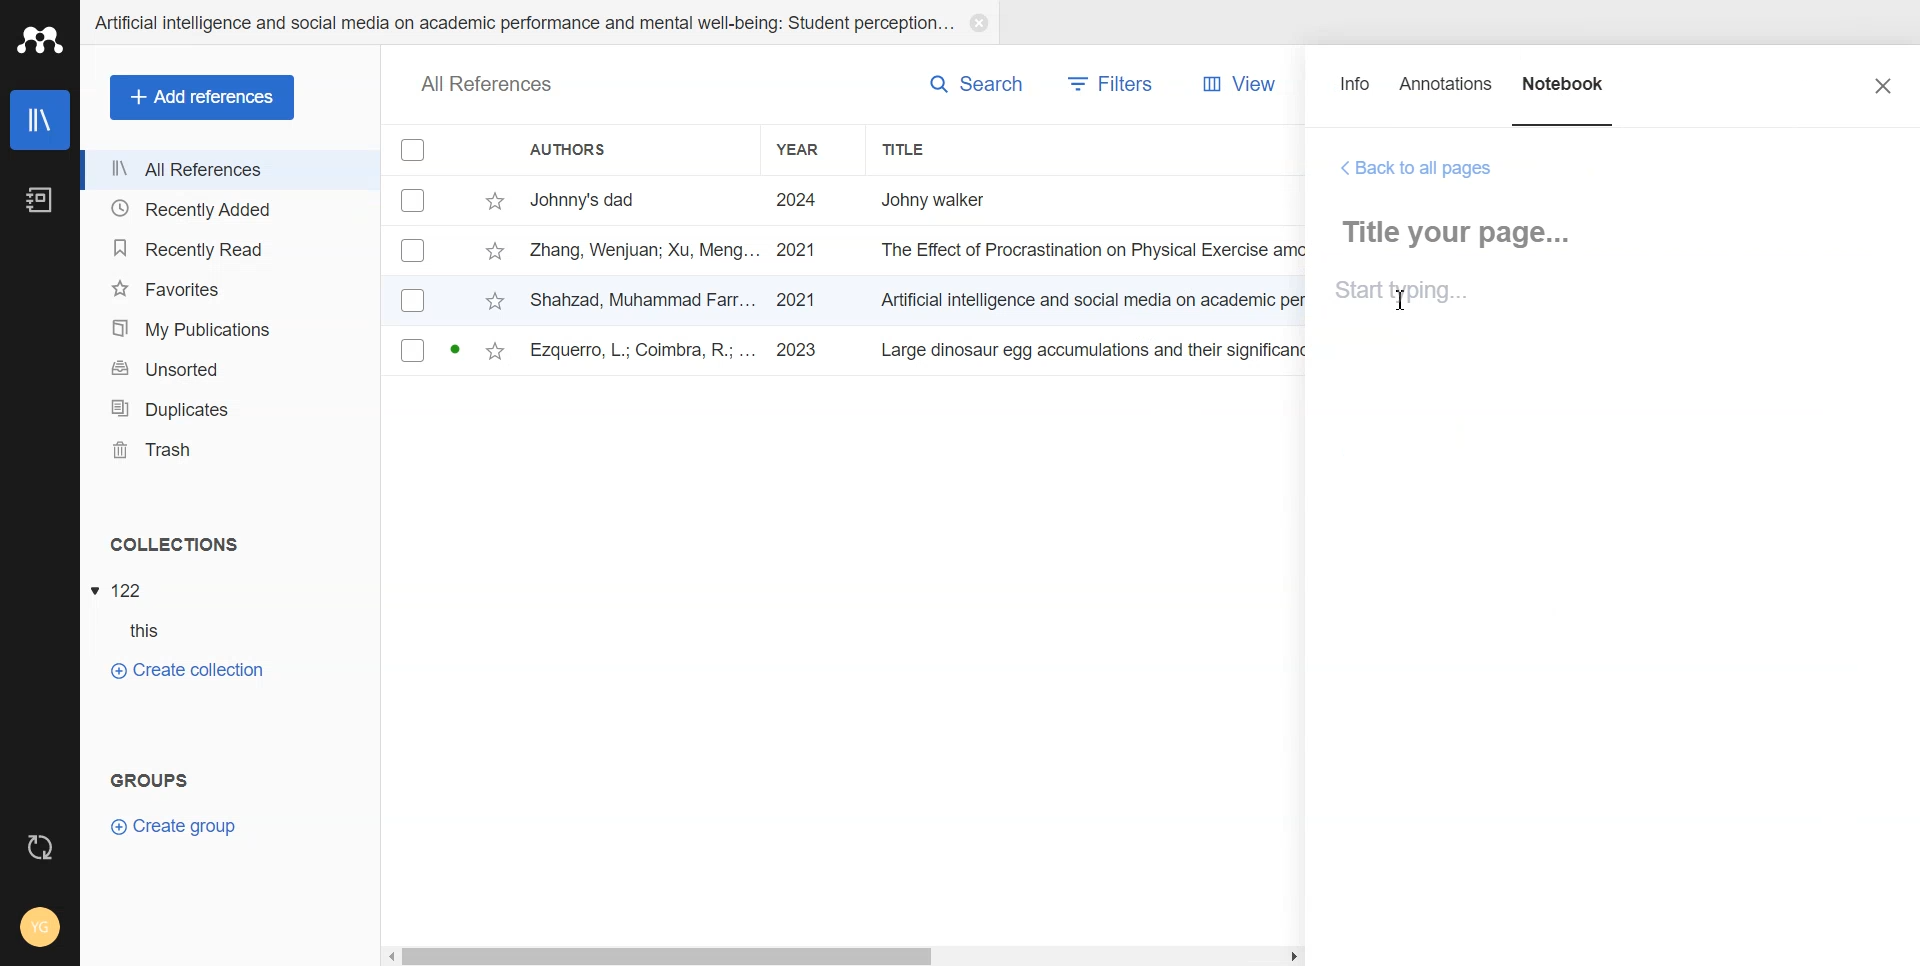 The width and height of the screenshot is (1920, 966). Describe the element at coordinates (1098, 354) in the screenshot. I see `large dinosaur egg accumulations and their significance` at that location.